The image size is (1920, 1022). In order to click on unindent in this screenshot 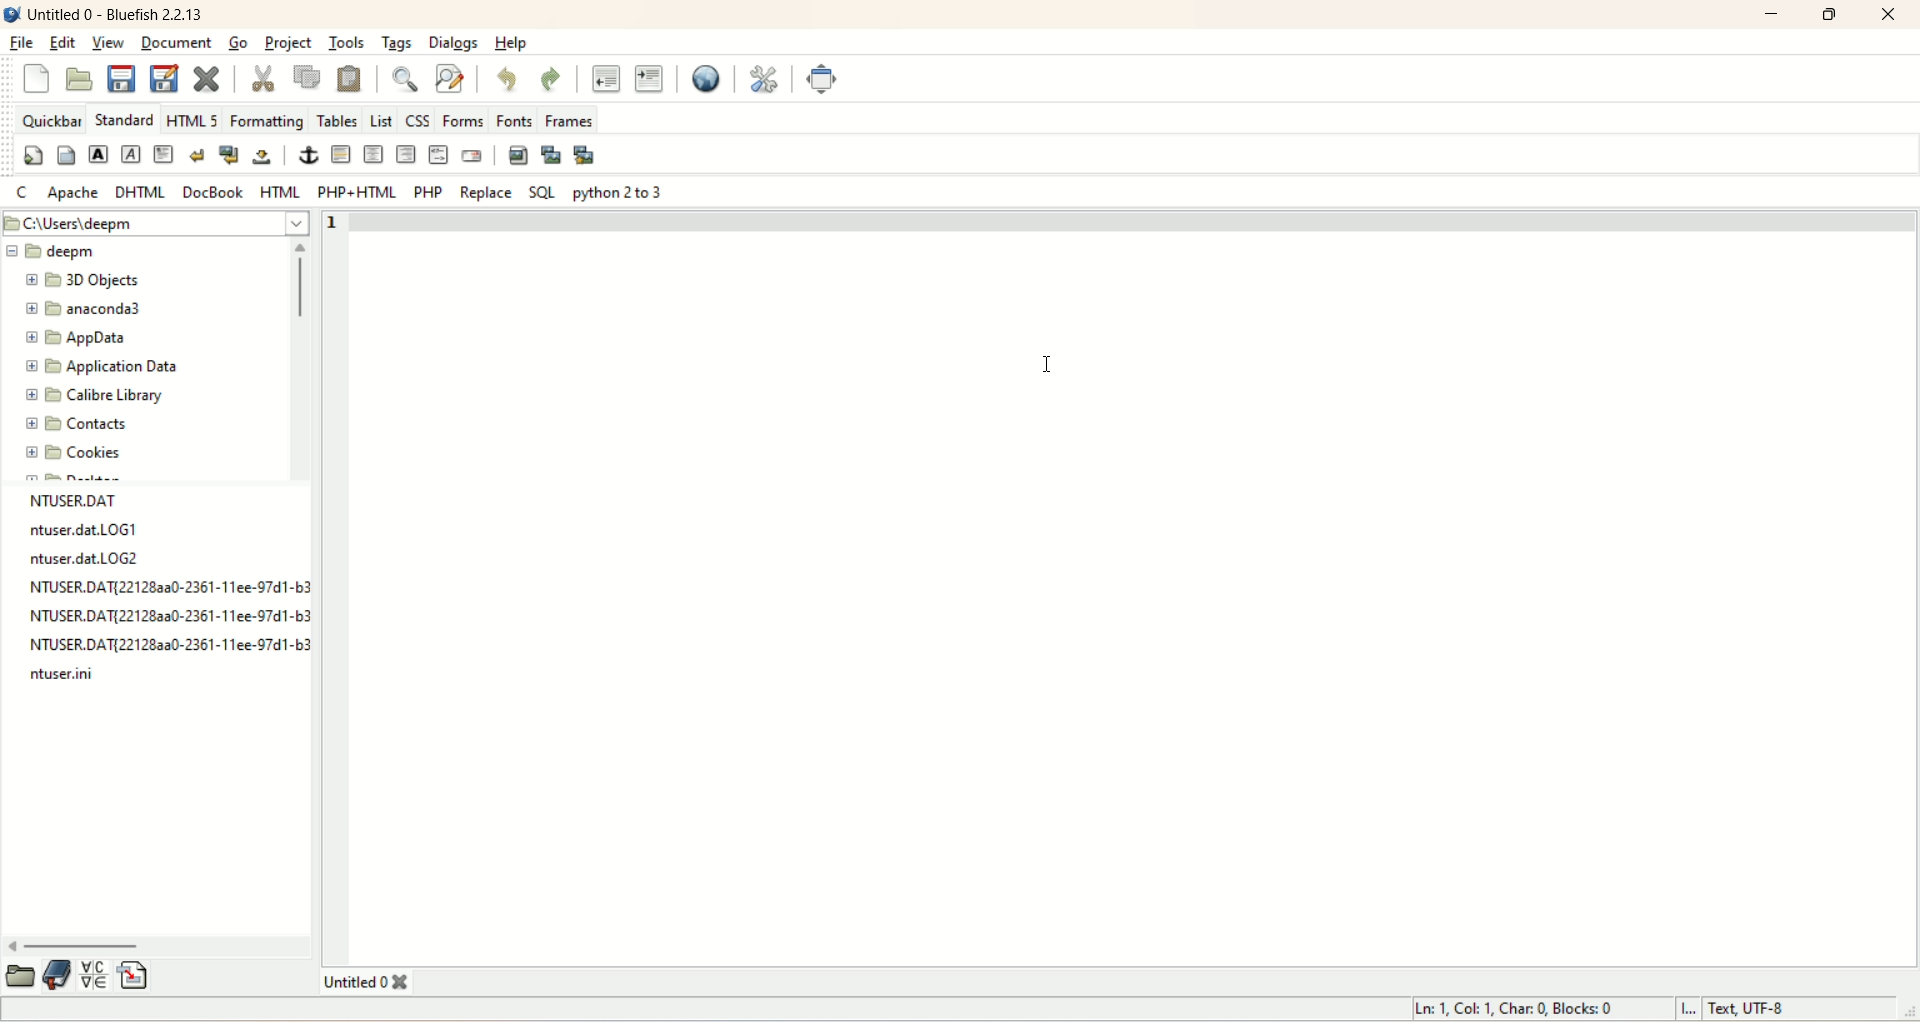, I will do `click(604, 78)`.